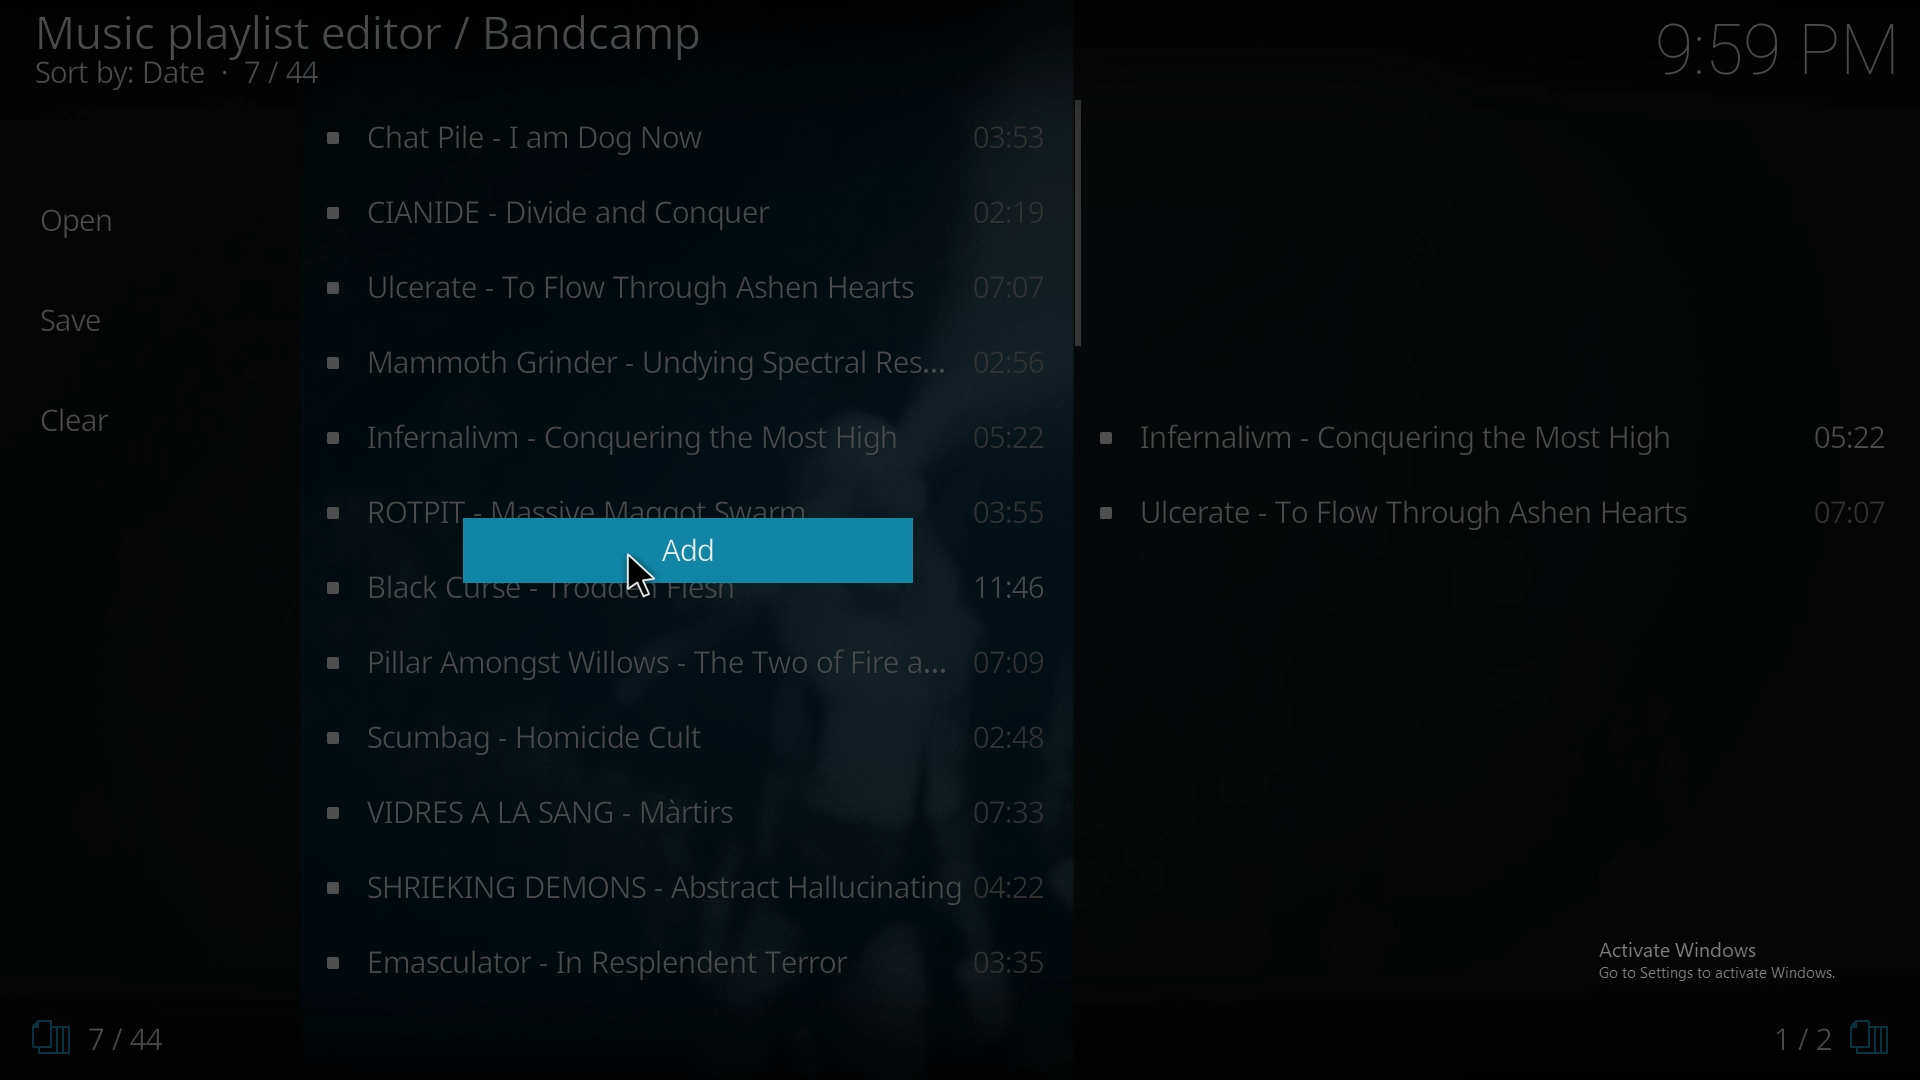 This screenshot has width=1920, height=1080. I want to click on Add, so click(683, 546).